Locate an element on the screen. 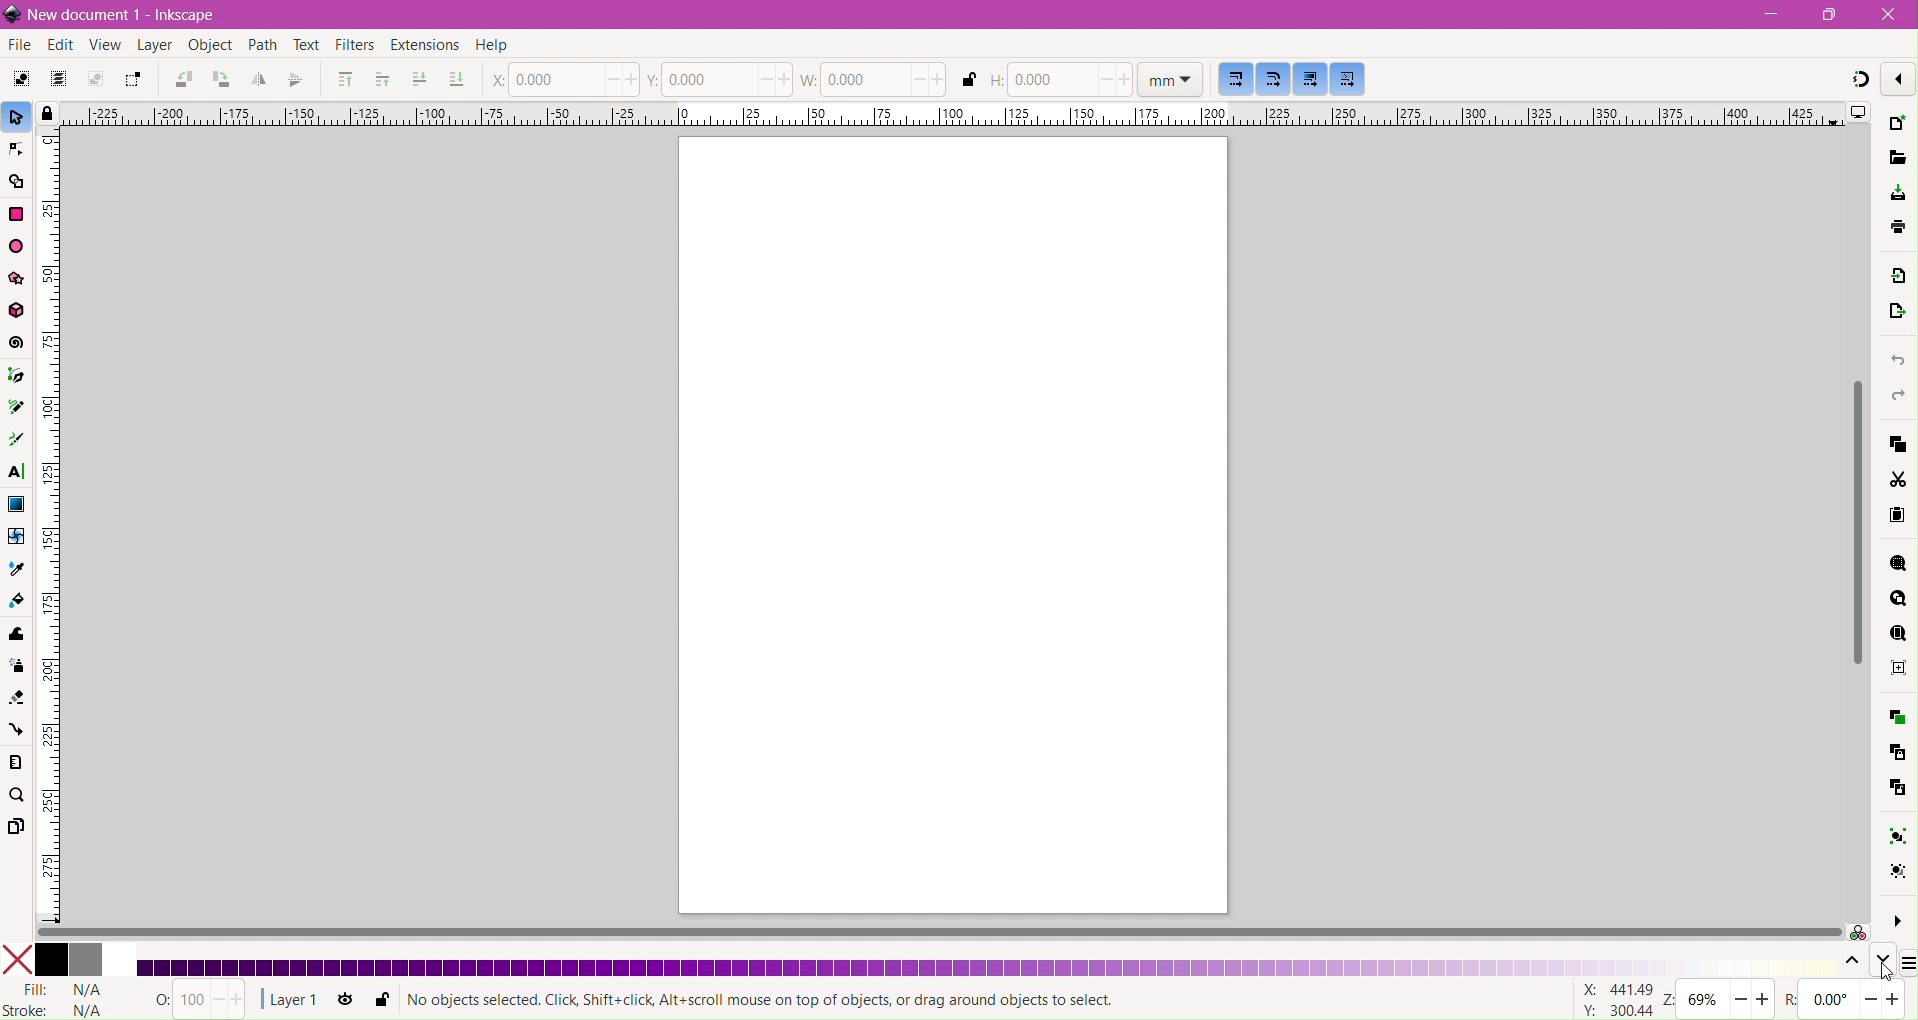 The width and height of the screenshot is (1918, 1020). 3d Box Tool is located at coordinates (17, 310).